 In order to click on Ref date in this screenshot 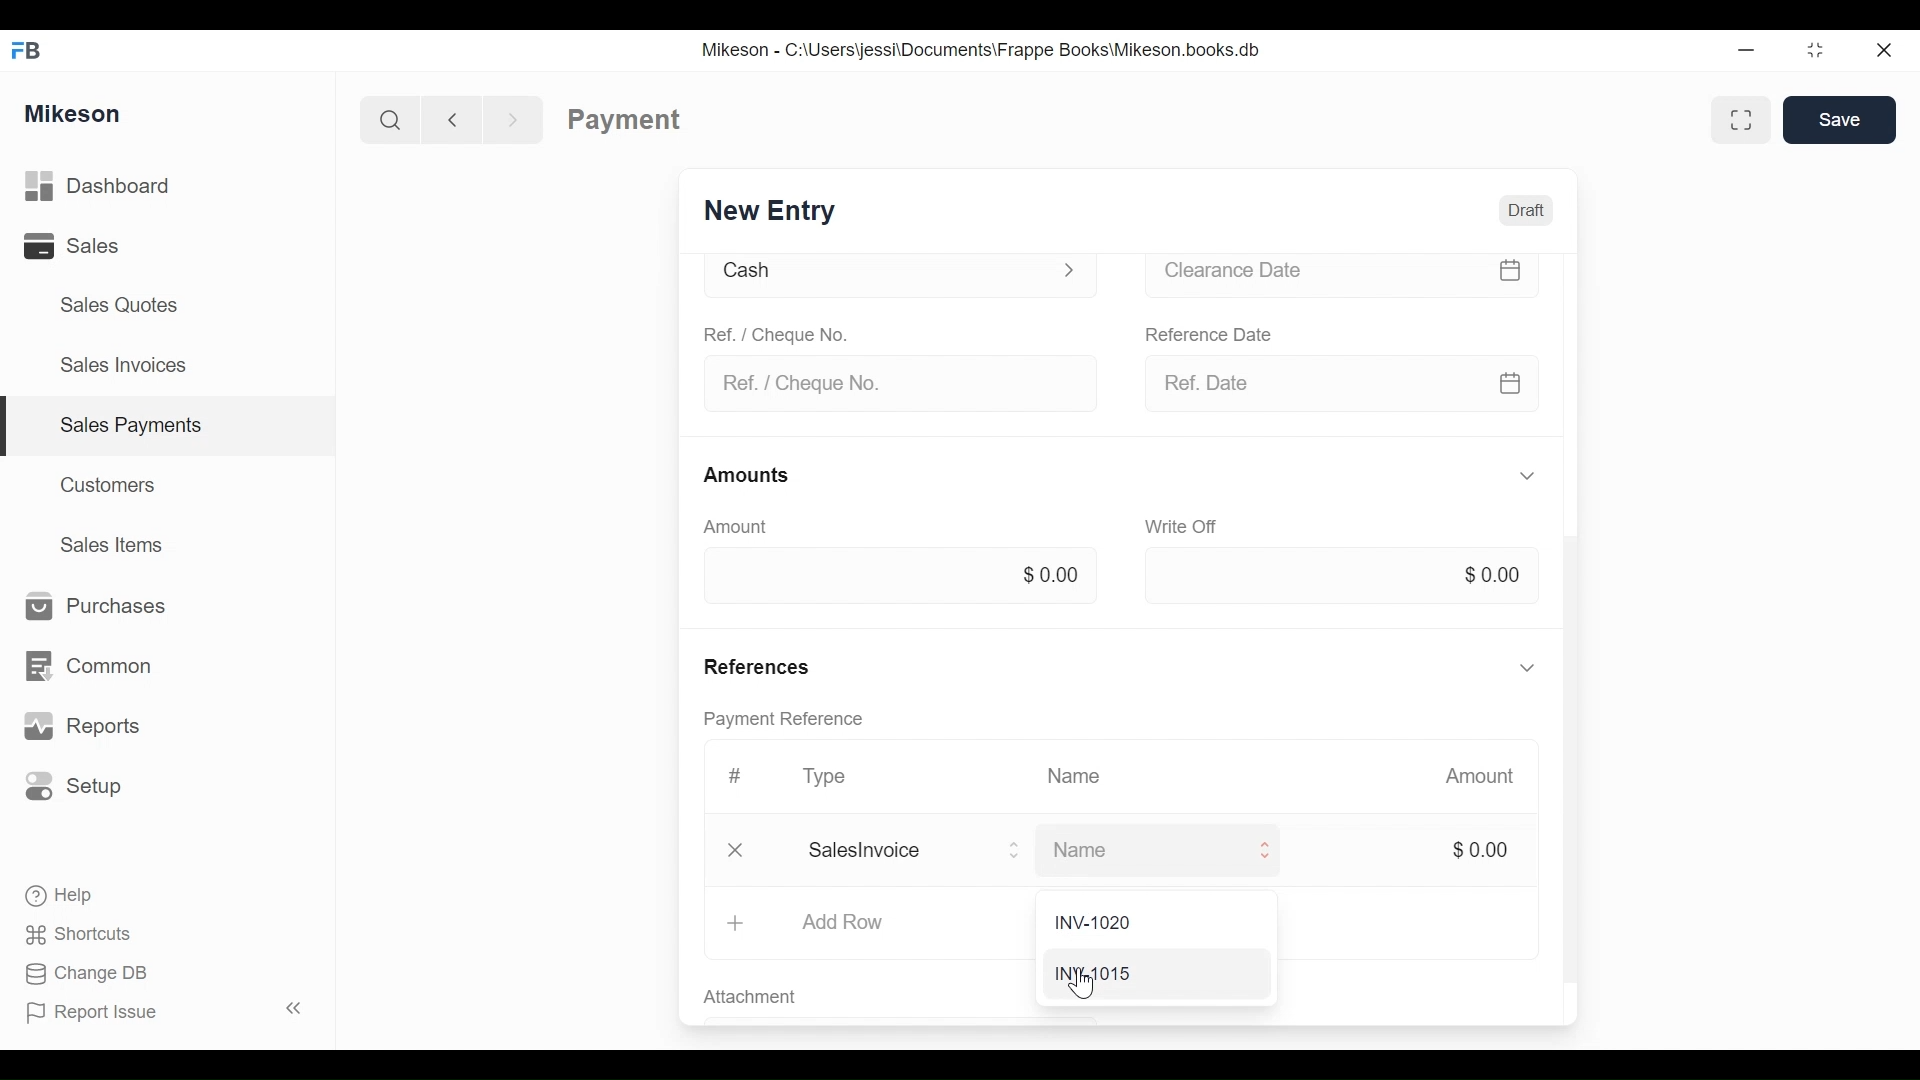, I will do `click(1348, 386)`.